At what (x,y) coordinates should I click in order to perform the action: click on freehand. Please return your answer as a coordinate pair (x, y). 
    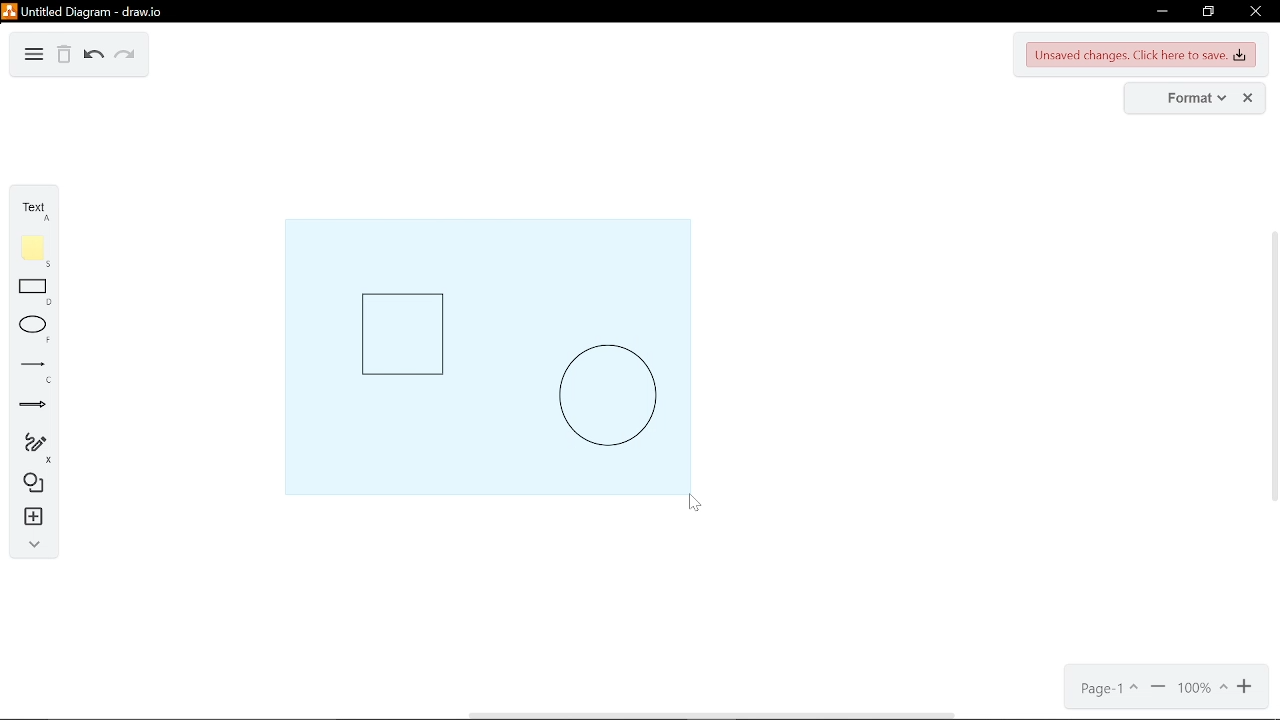
    Looking at the image, I should click on (29, 446).